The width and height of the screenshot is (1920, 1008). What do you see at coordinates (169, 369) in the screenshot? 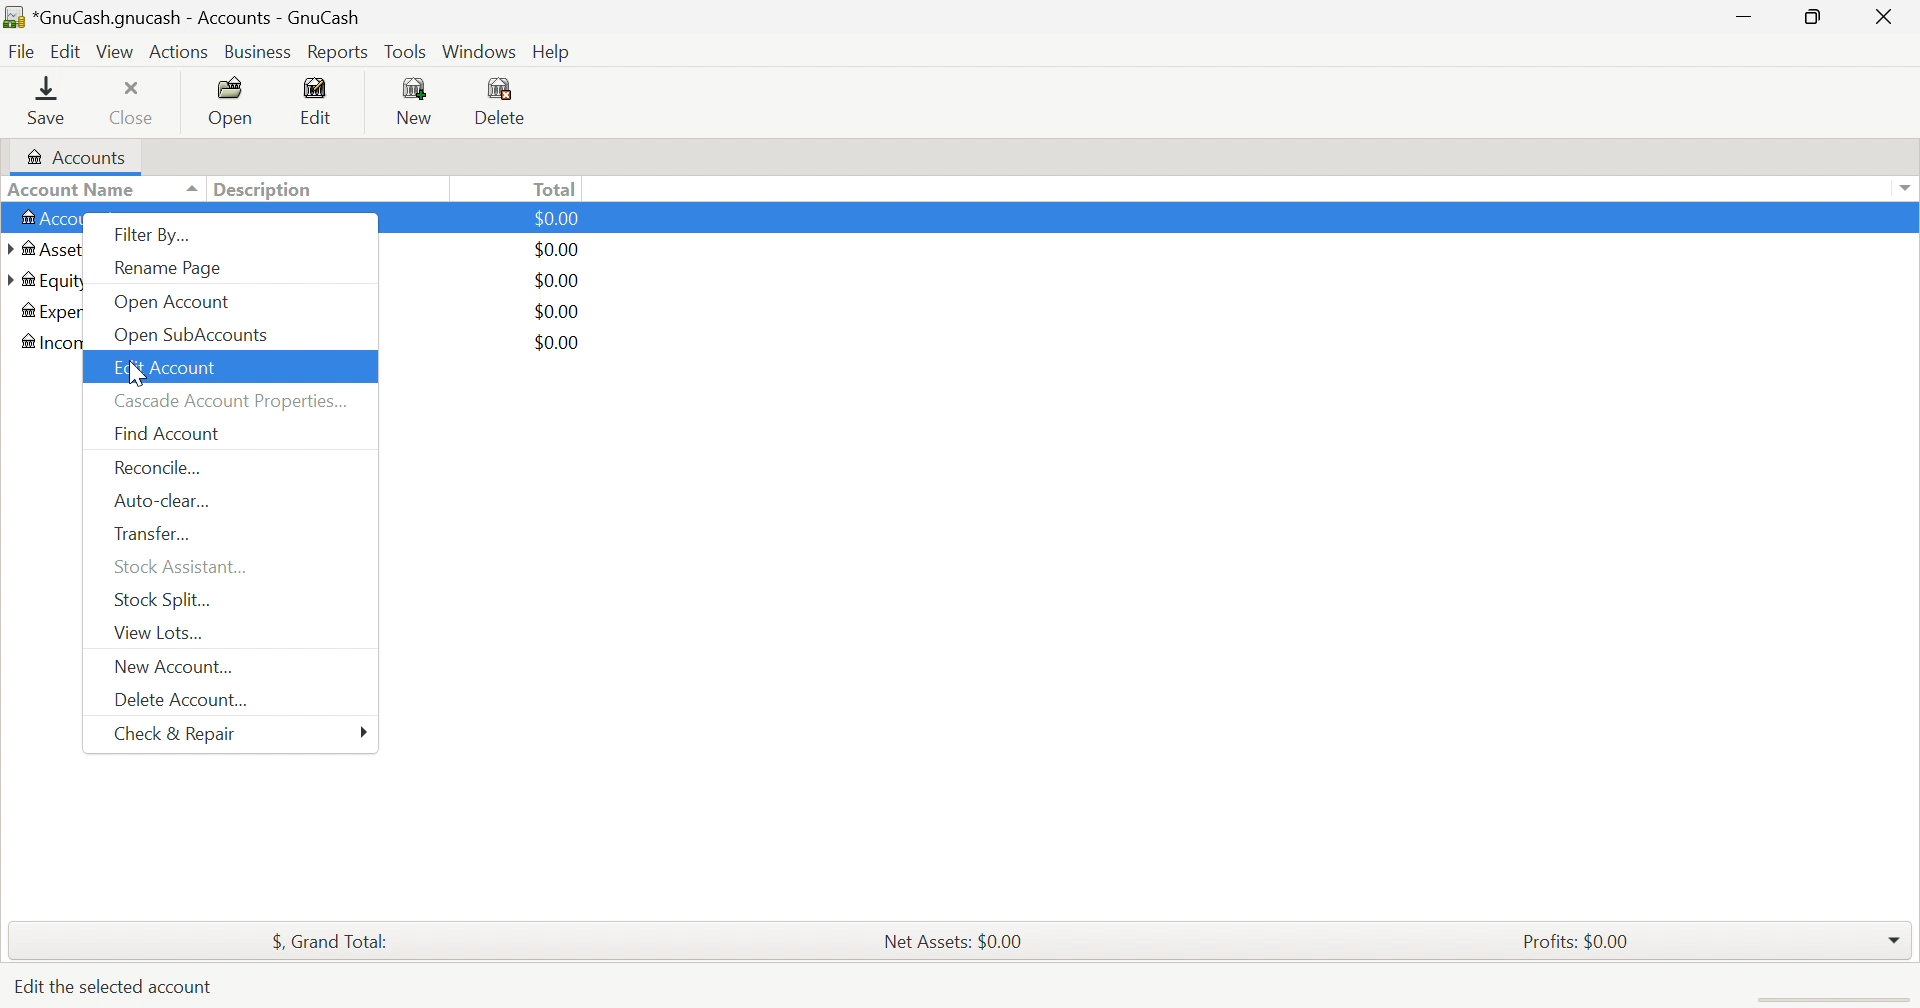
I see `Edit Account` at bounding box center [169, 369].